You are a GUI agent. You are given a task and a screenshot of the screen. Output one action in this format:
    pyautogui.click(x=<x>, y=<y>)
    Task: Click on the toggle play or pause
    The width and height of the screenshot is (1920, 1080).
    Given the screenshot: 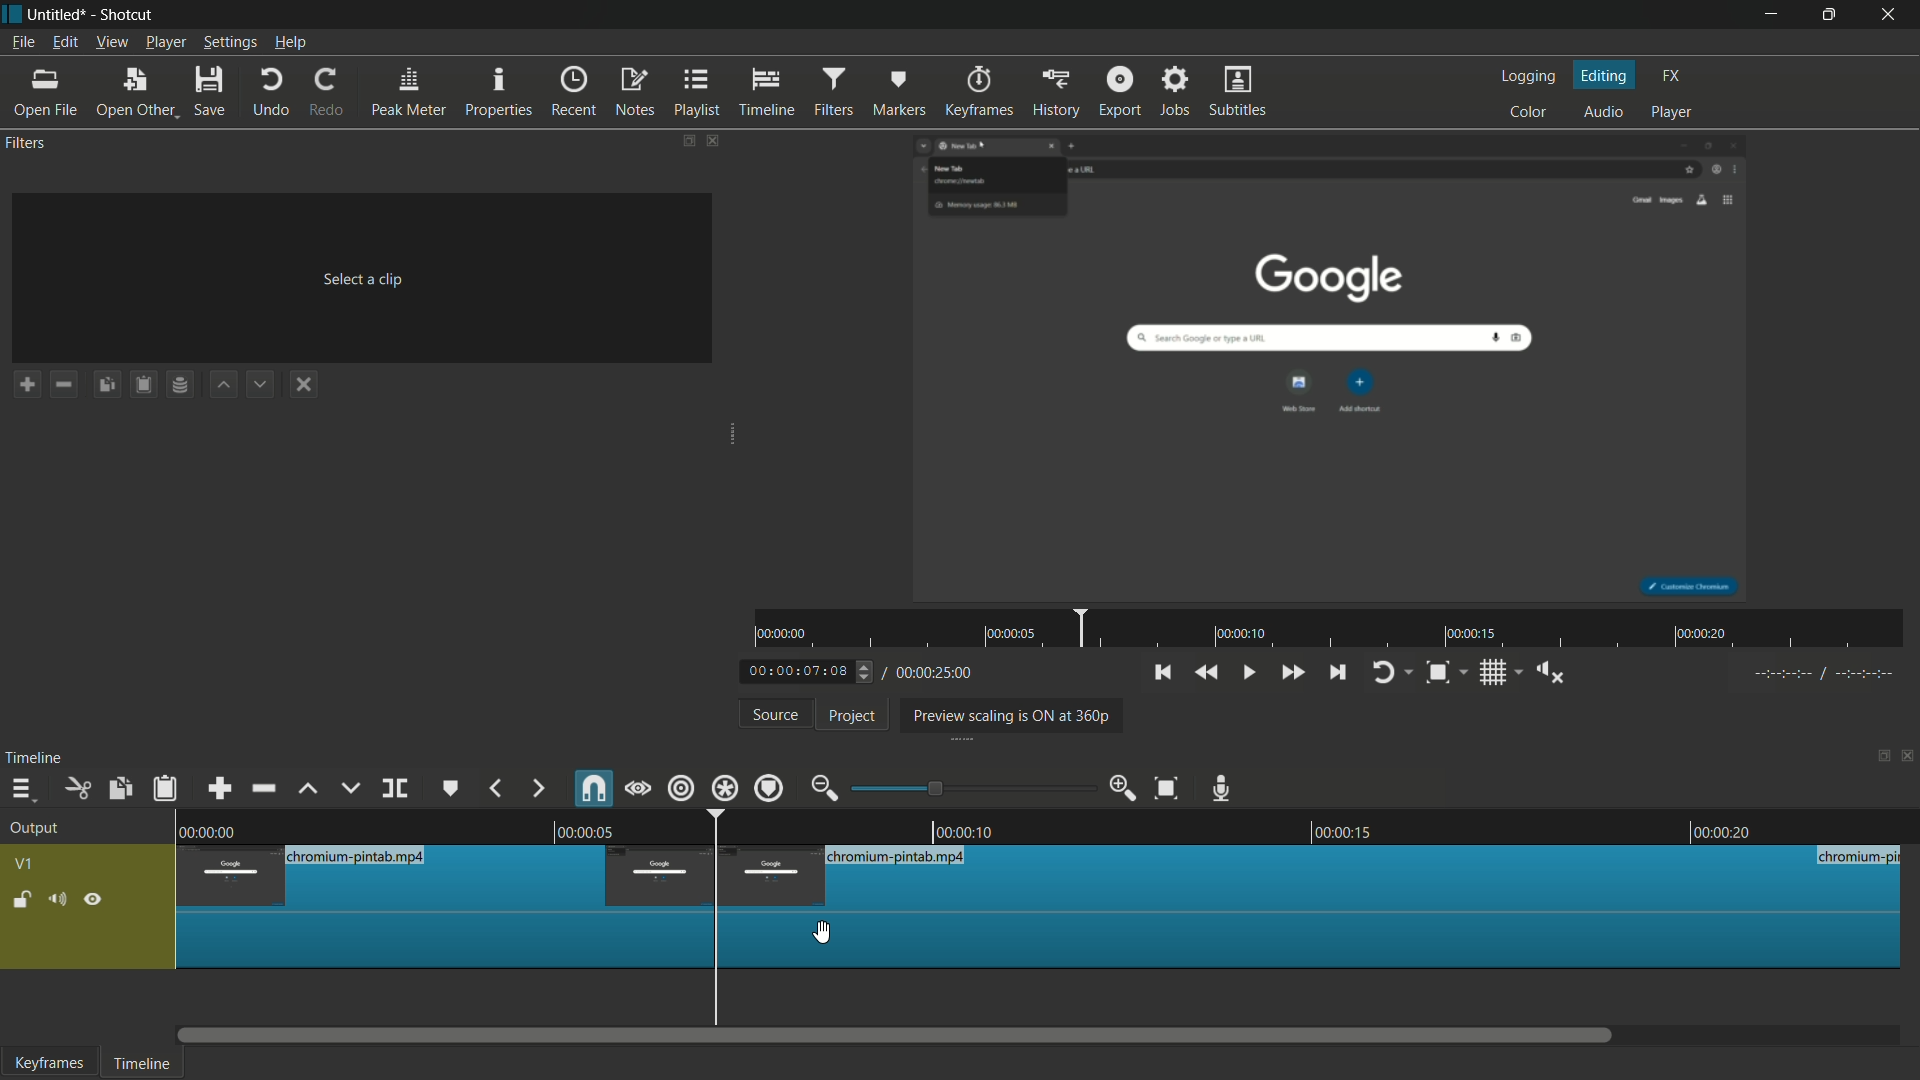 What is the action you would take?
    pyautogui.click(x=1247, y=671)
    